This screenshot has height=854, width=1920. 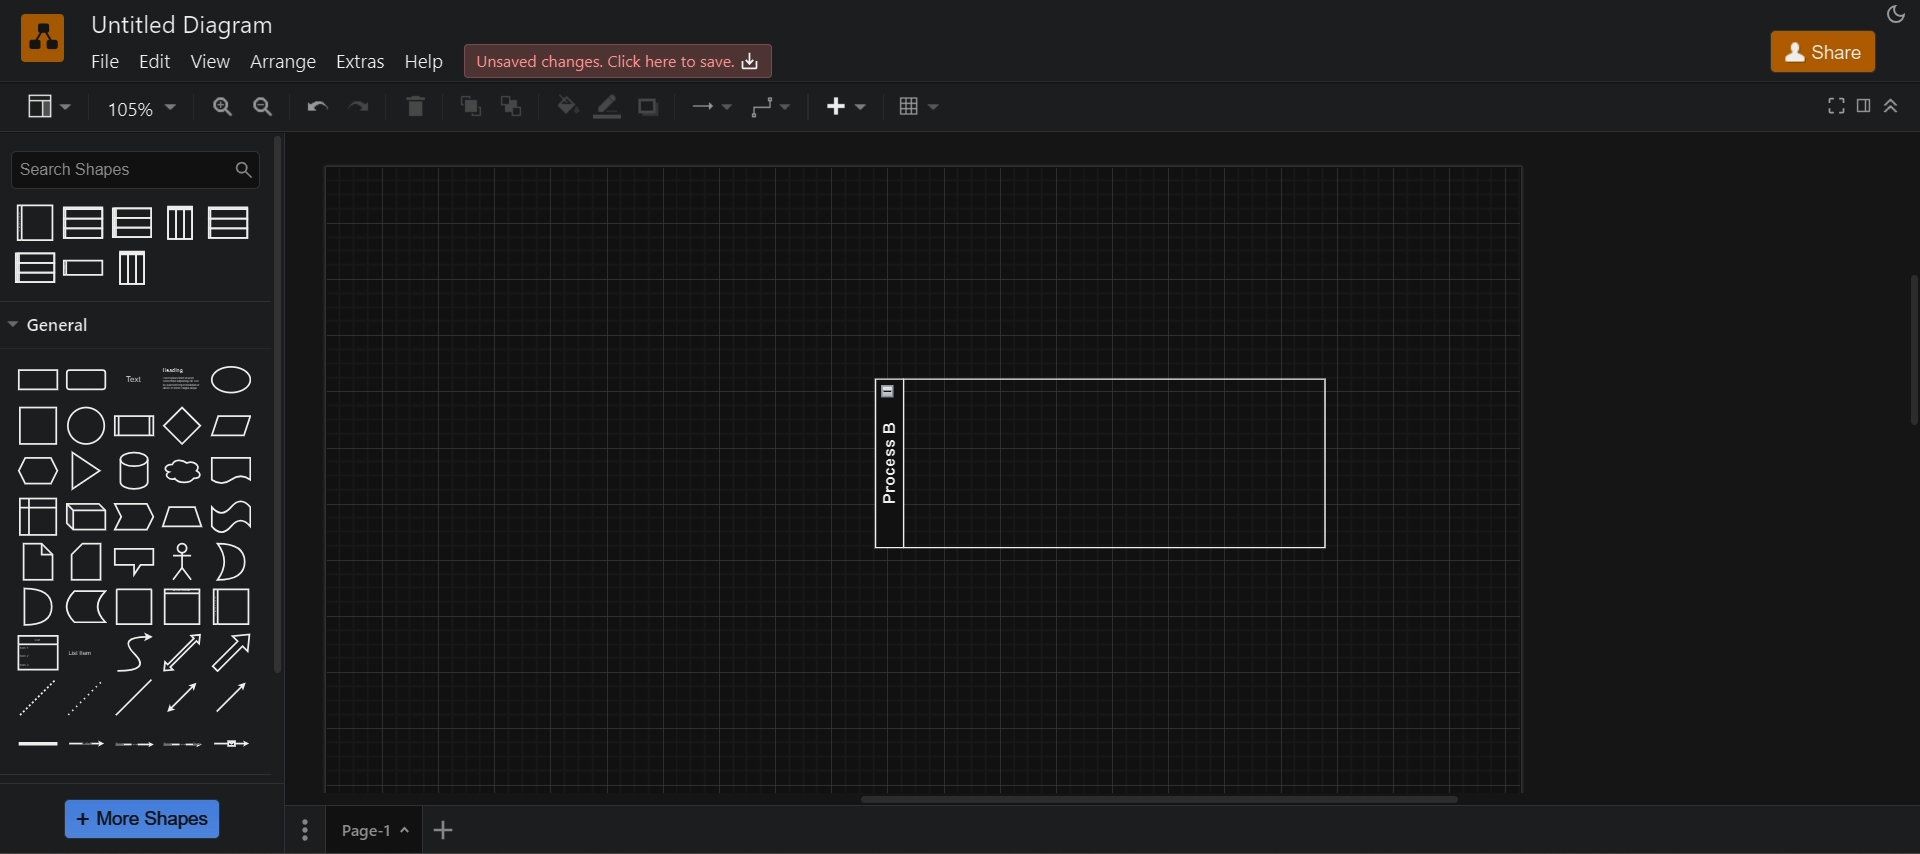 I want to click on ellipse, so click(x=231, y=378).